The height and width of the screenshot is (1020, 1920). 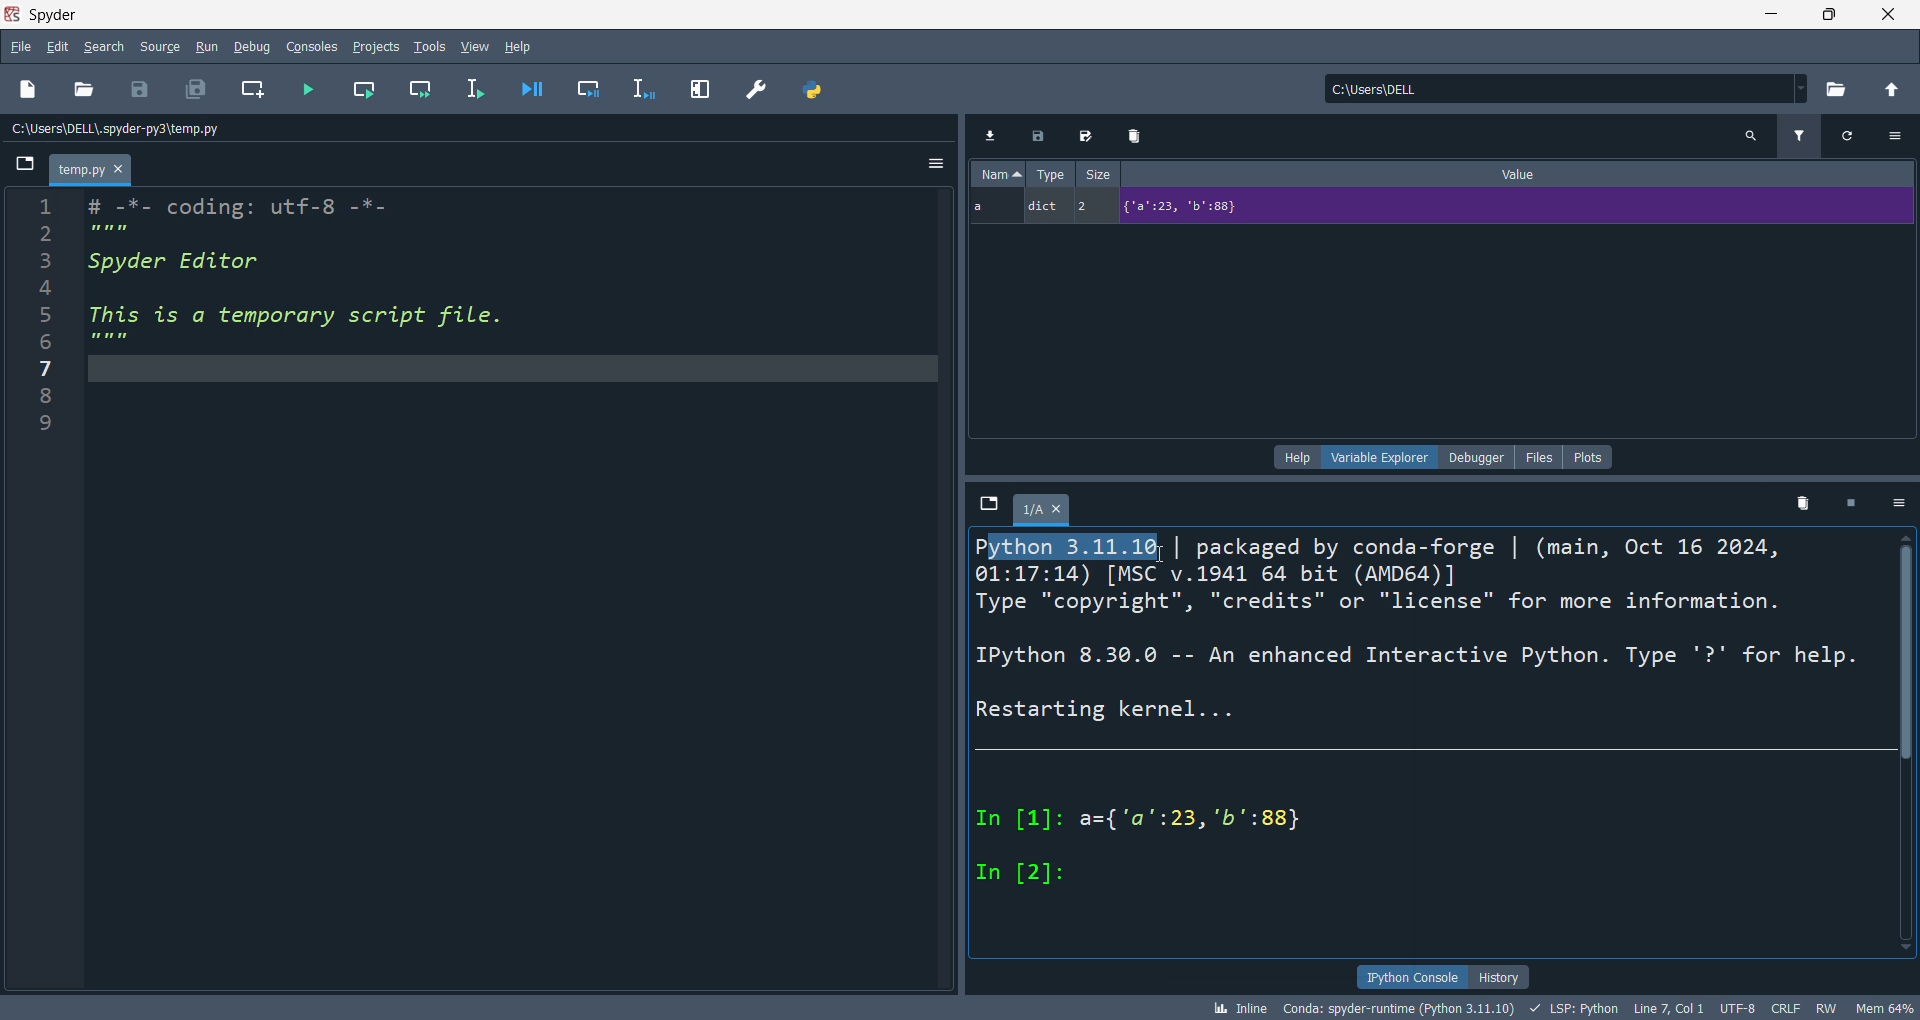 I want to click on save data, so click(x=1041, y=134).